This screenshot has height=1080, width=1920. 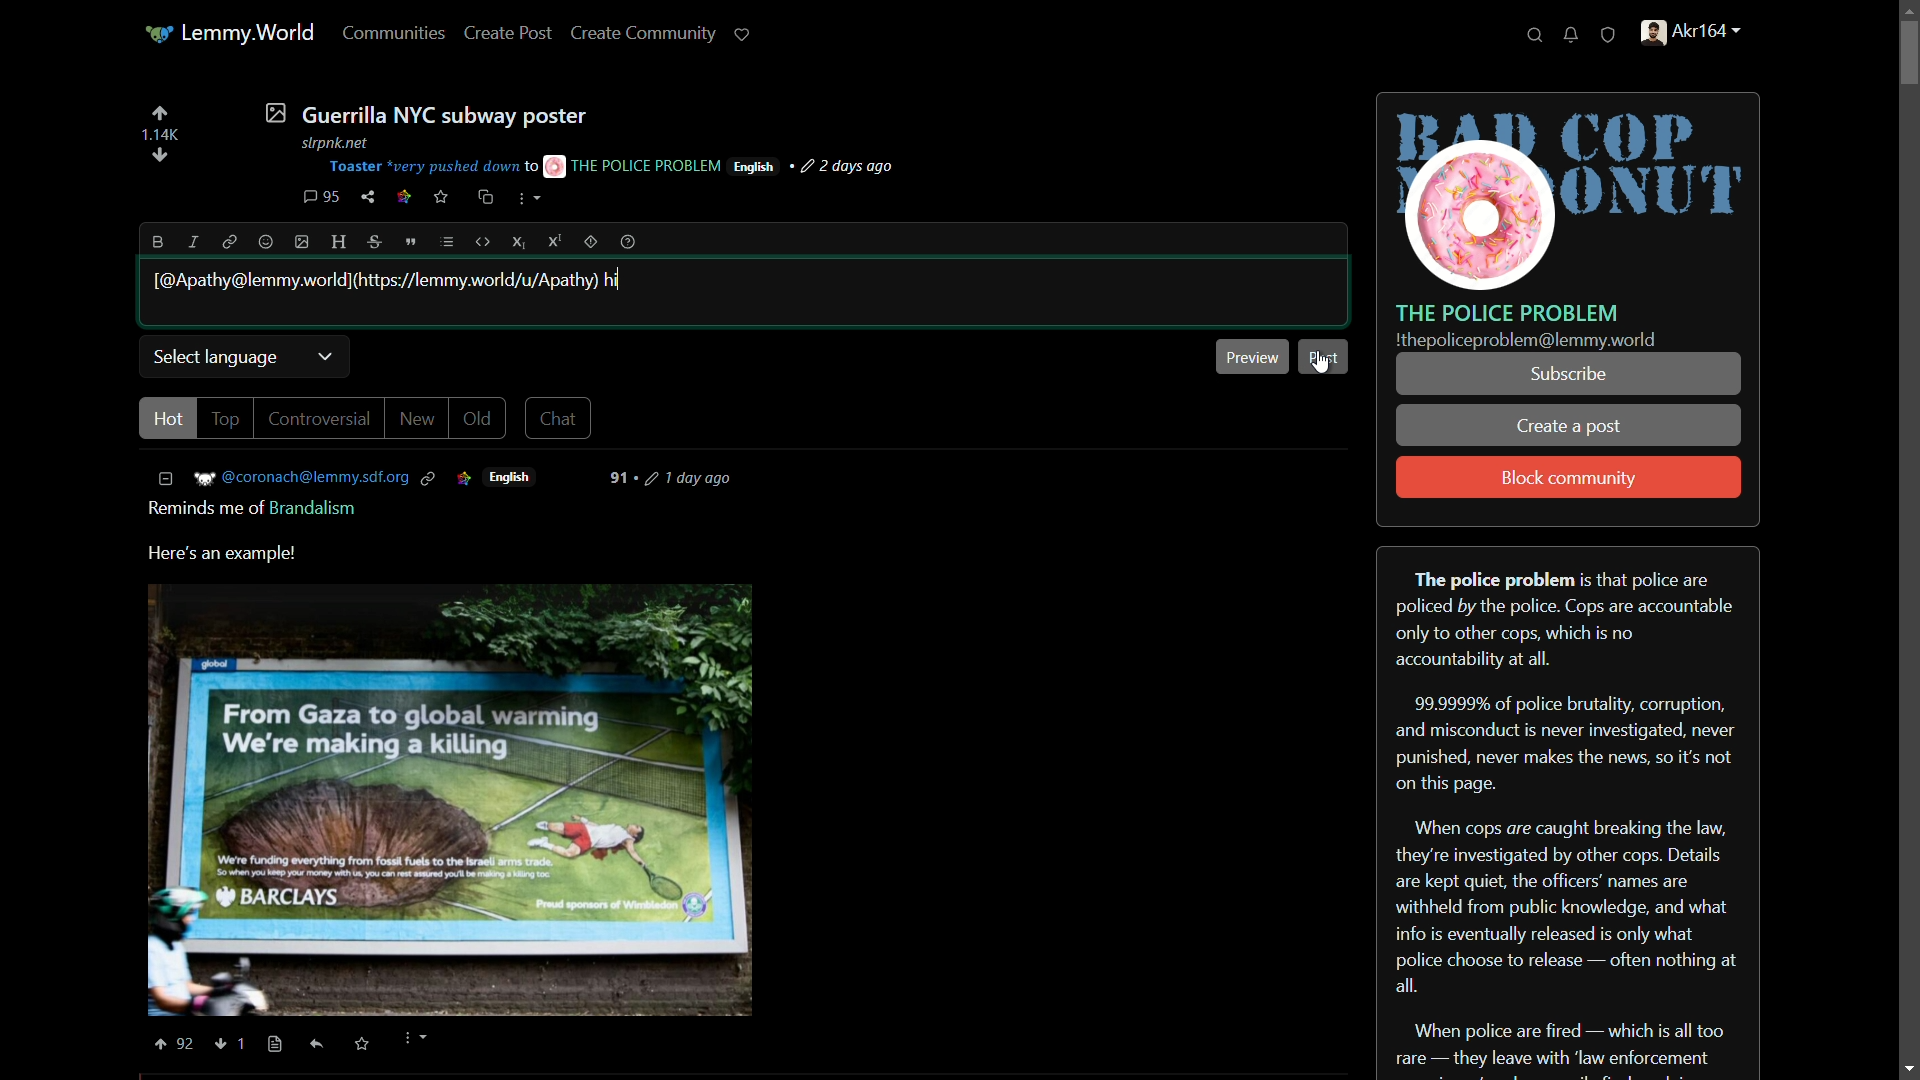 I want to click on Controversial, so click(x=321, y=419).